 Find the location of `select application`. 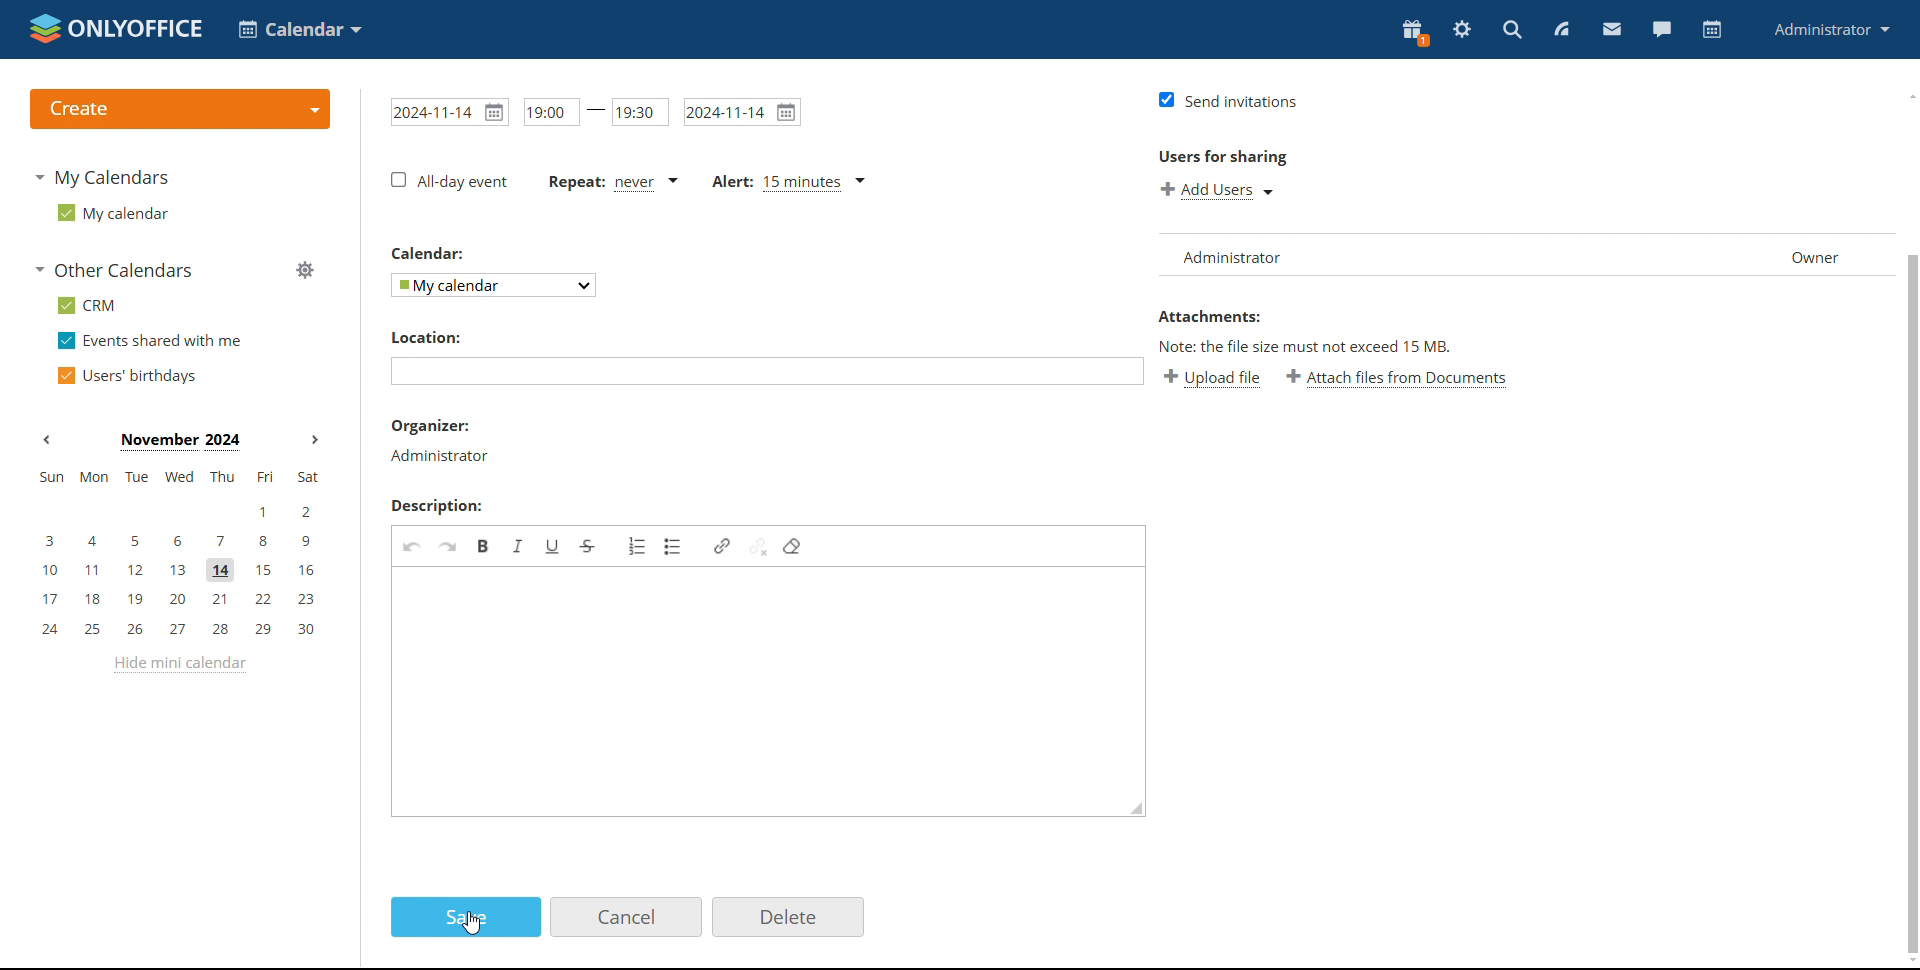

select application is located at coordinates (302, 29).